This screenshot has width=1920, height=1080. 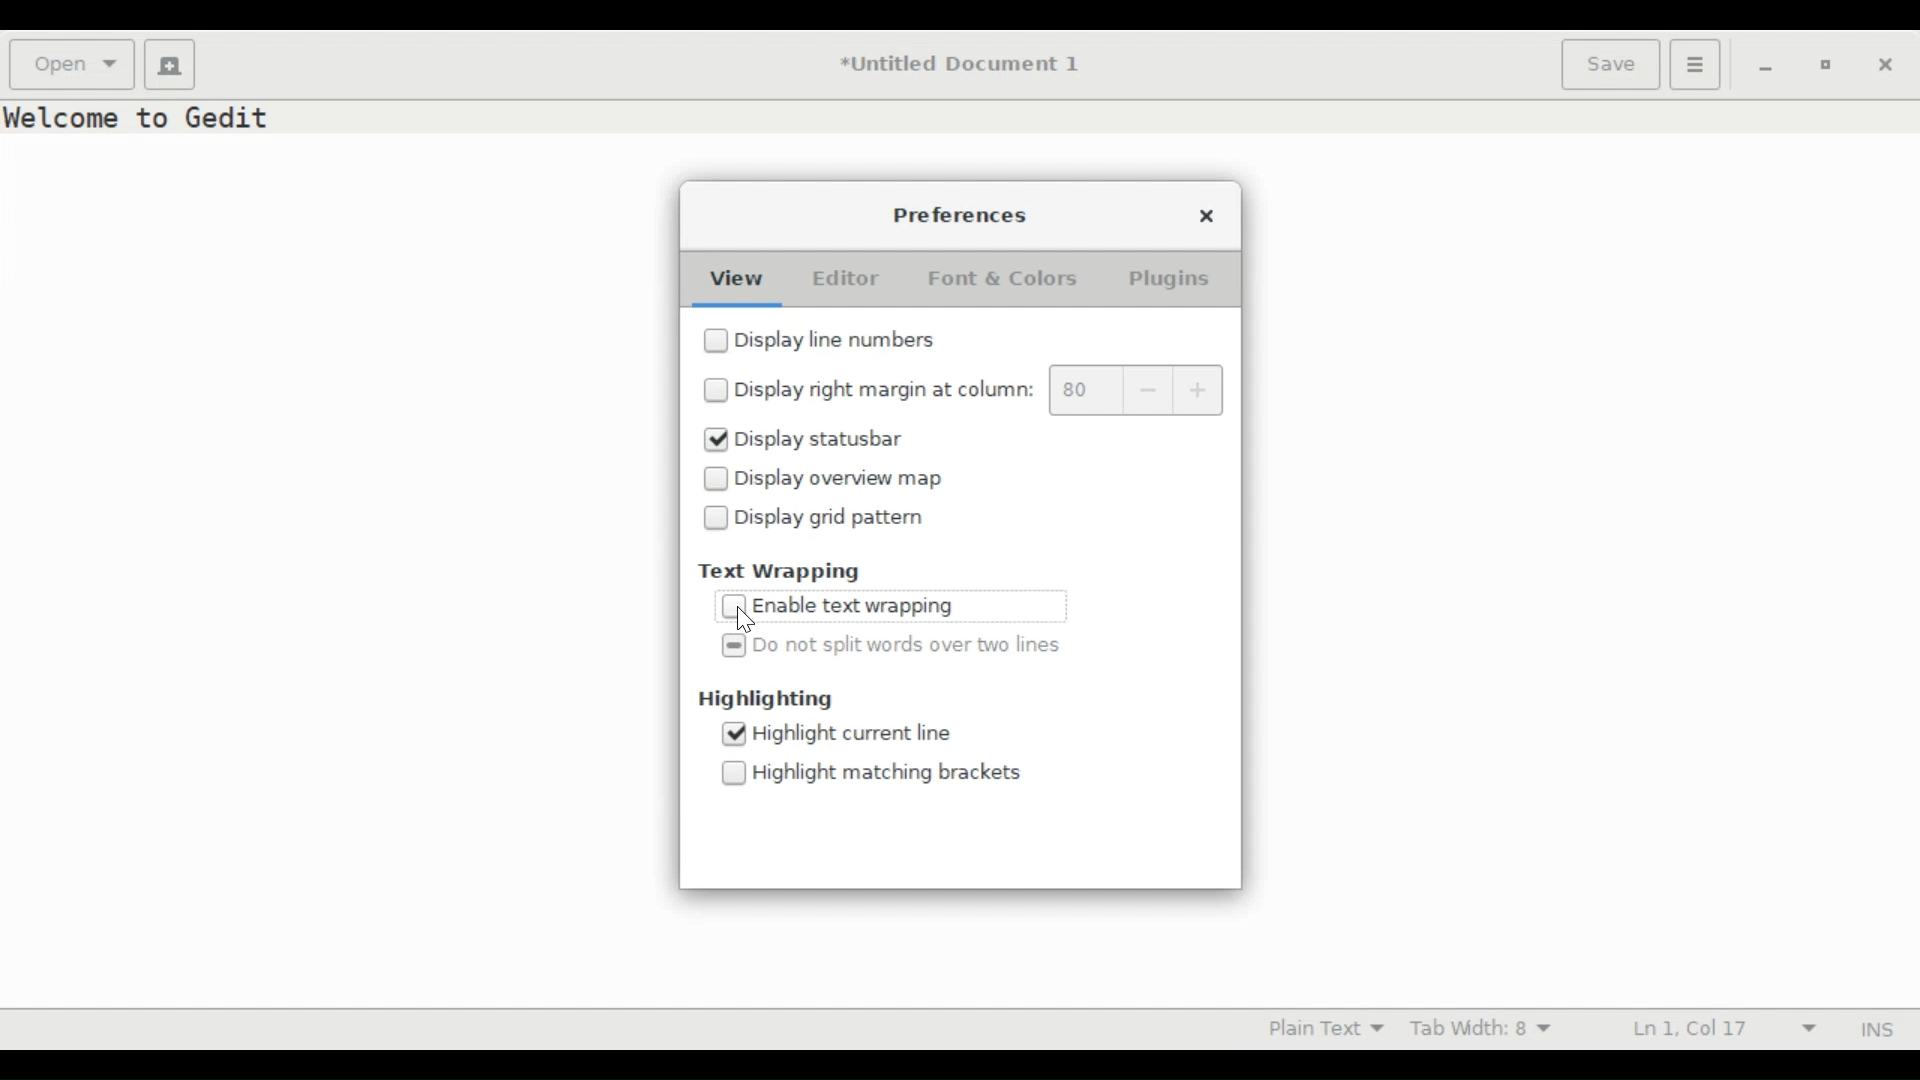 What do you see at coordinates (830, 521) in the screenshot?
I see `Display grid pattern` at bounding box center [830, 521].